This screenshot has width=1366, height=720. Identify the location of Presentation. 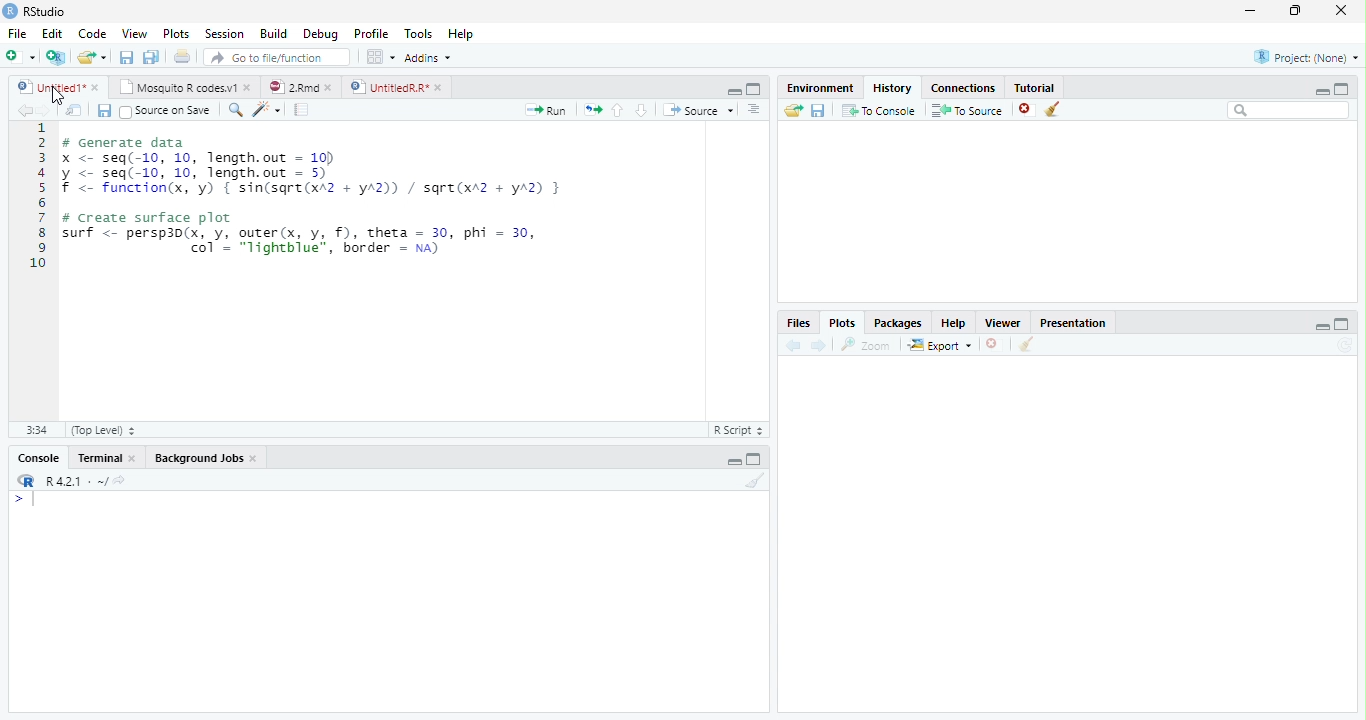
(1073, 322).